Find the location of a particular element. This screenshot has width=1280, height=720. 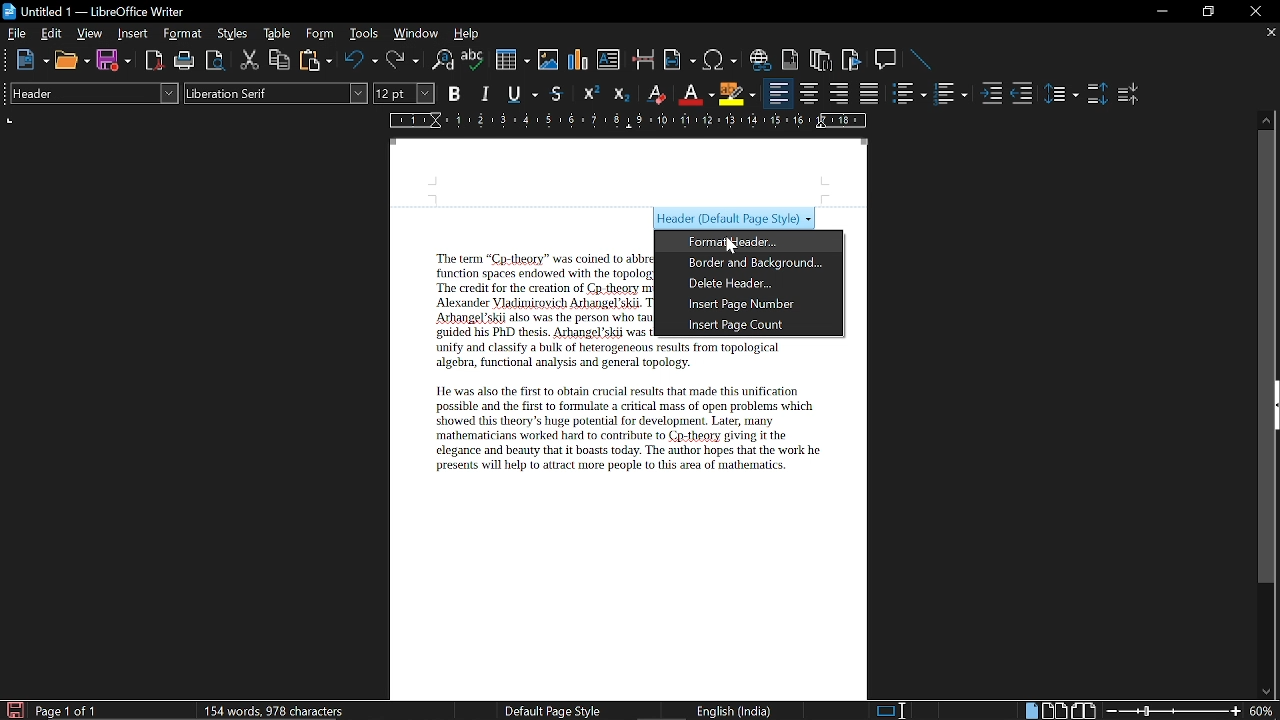

page style Page style is located at coordinates (556, 711).